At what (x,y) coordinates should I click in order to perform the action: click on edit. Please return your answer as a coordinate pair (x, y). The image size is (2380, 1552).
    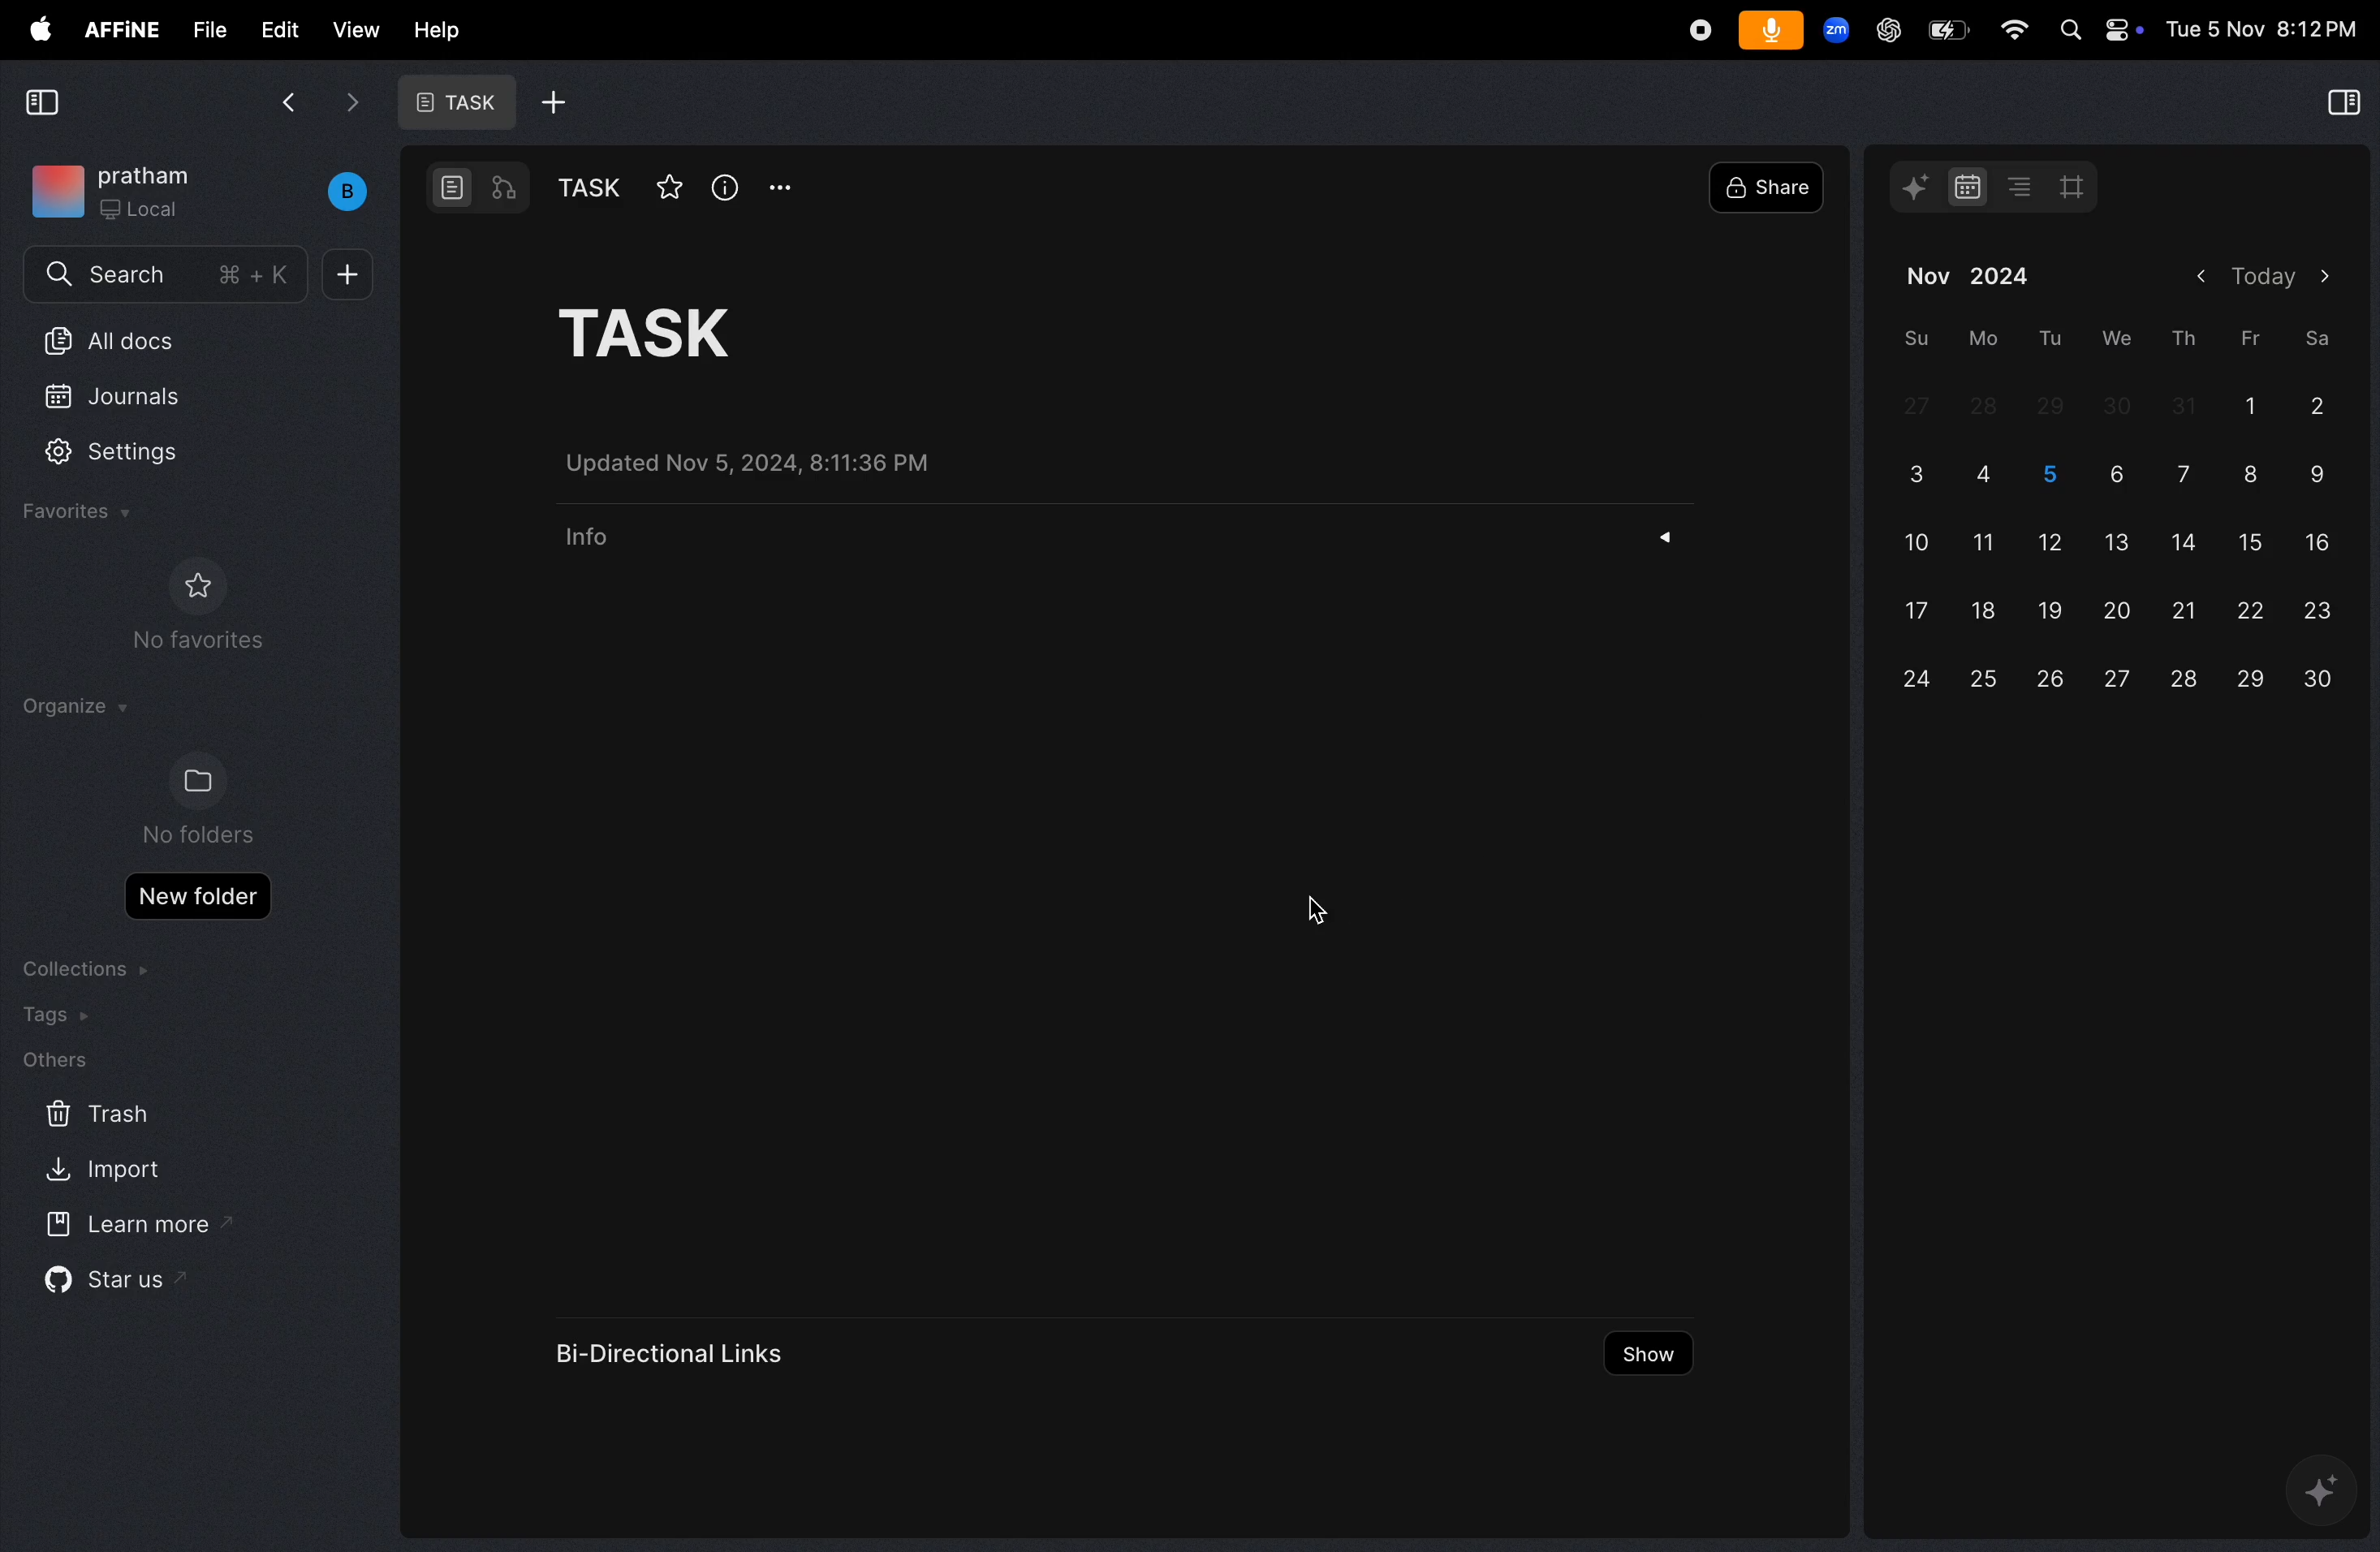
    Looking at the image, I should click on (271, 29).